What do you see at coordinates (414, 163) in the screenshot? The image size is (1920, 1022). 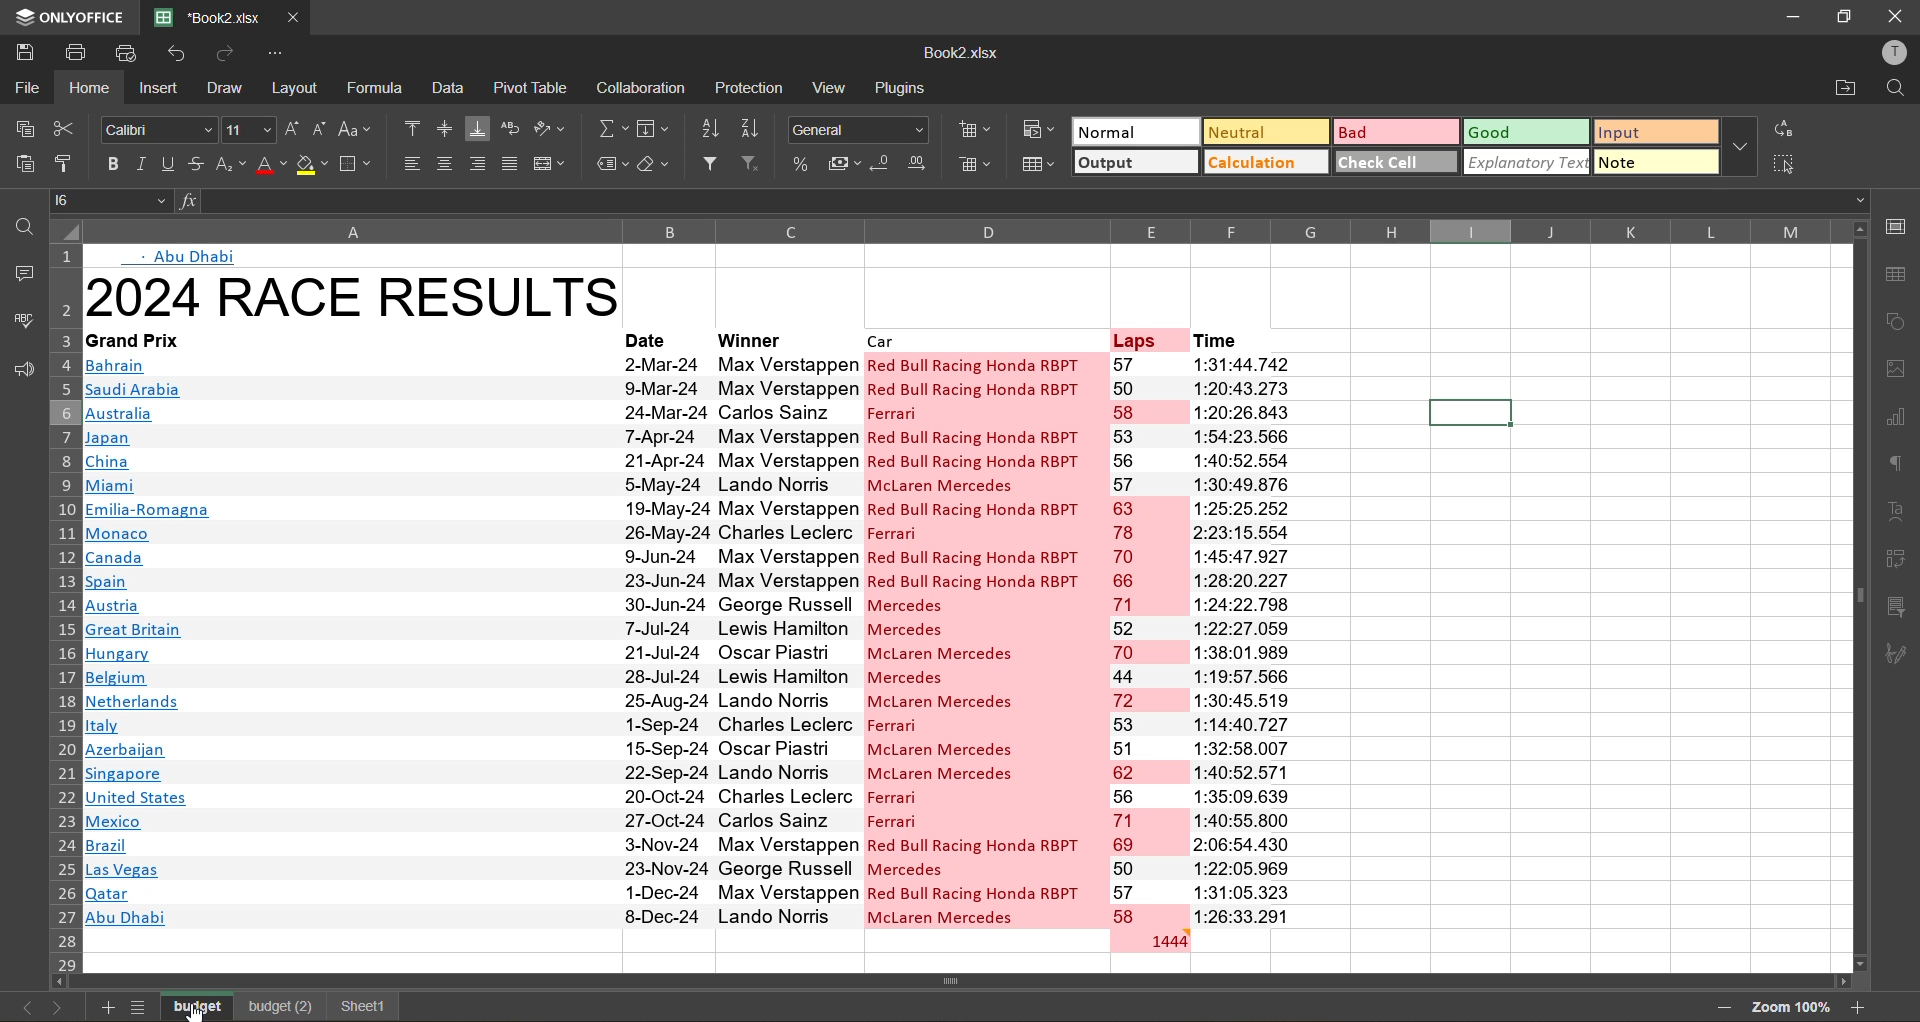 I see `align left` at bounding box center [414, 163].